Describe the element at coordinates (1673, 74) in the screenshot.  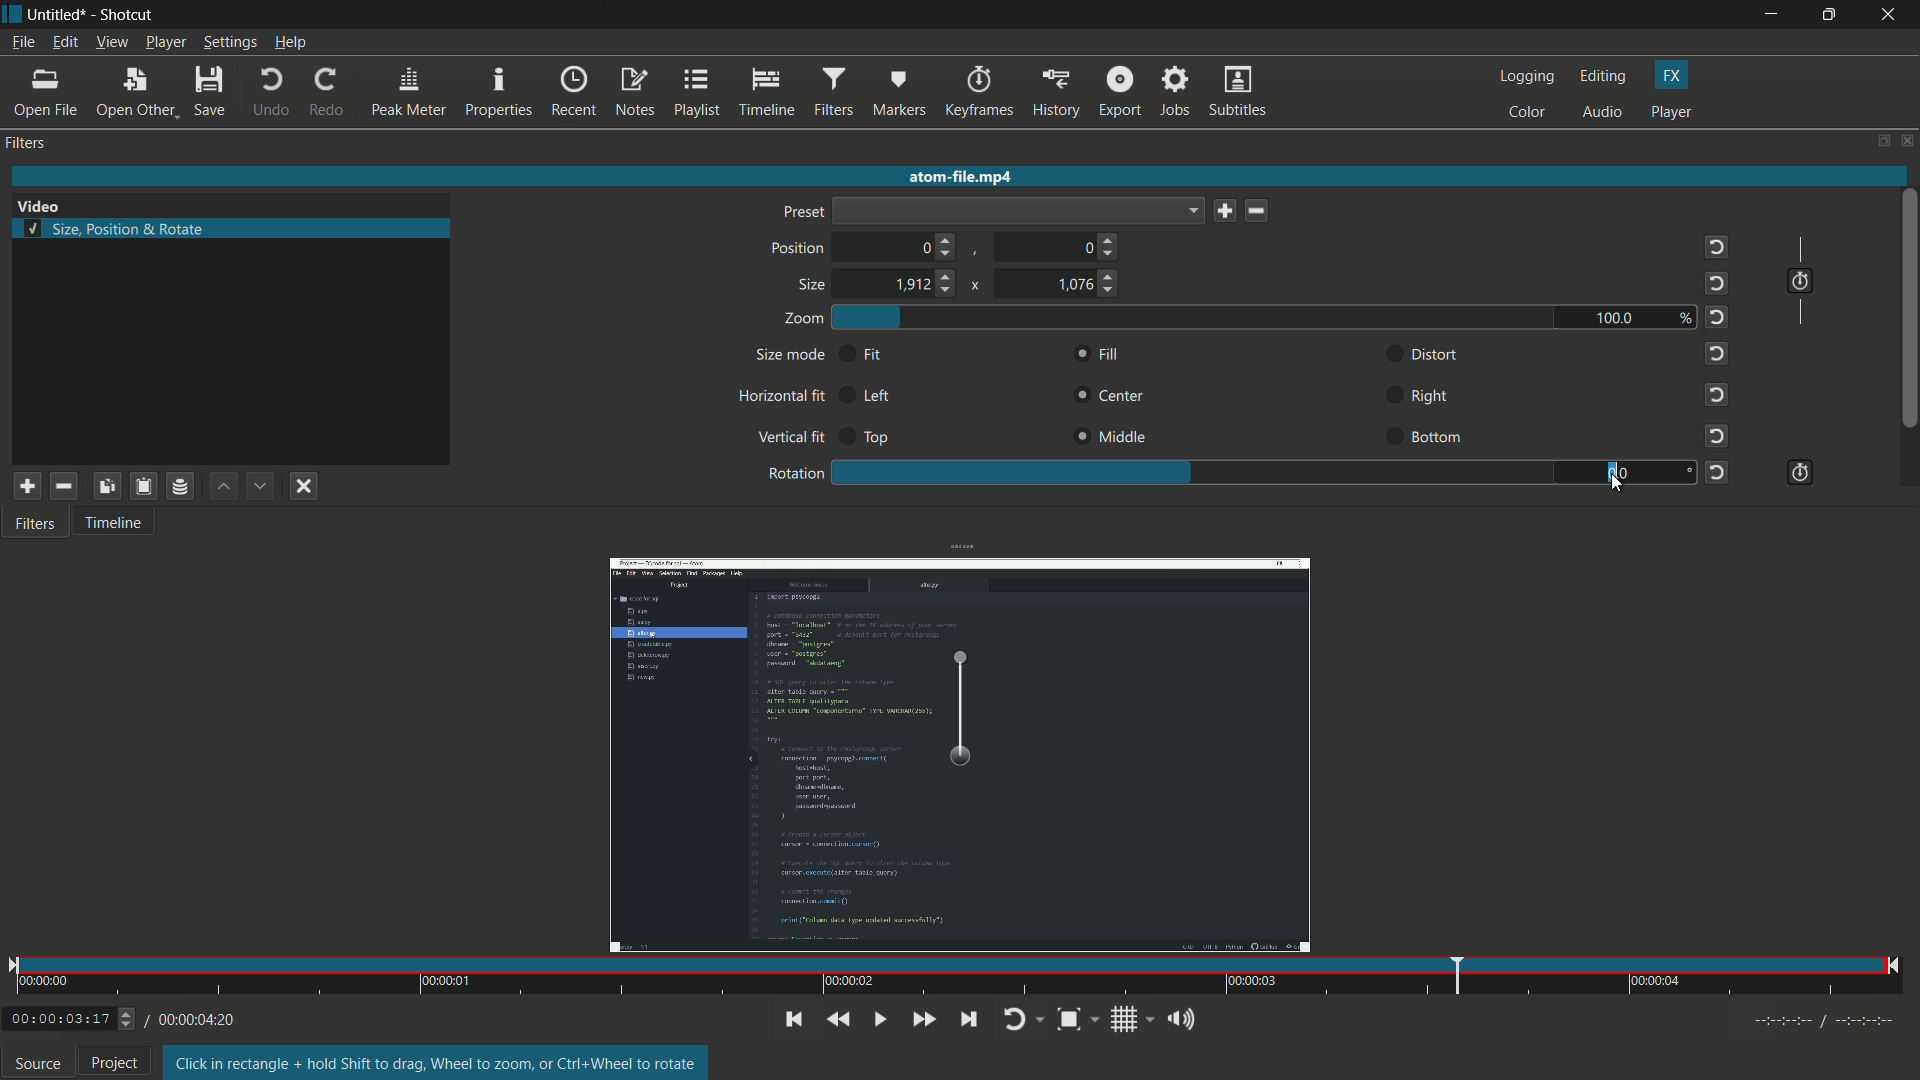
I see `fx` at that location.